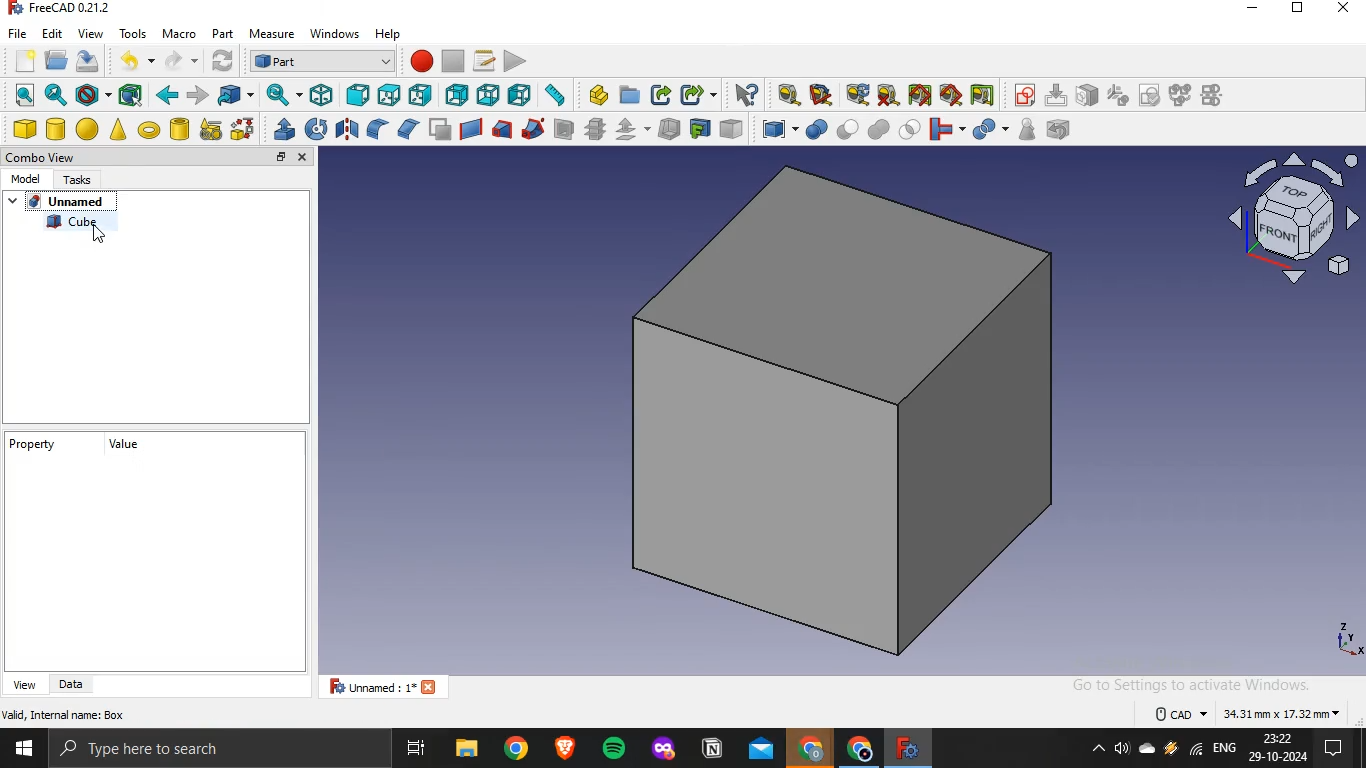 The width and height of the screenshot is (1366, 768). Describe the element at coordinates (555, 94) in the screenshot. I see `measure distance` at that location.